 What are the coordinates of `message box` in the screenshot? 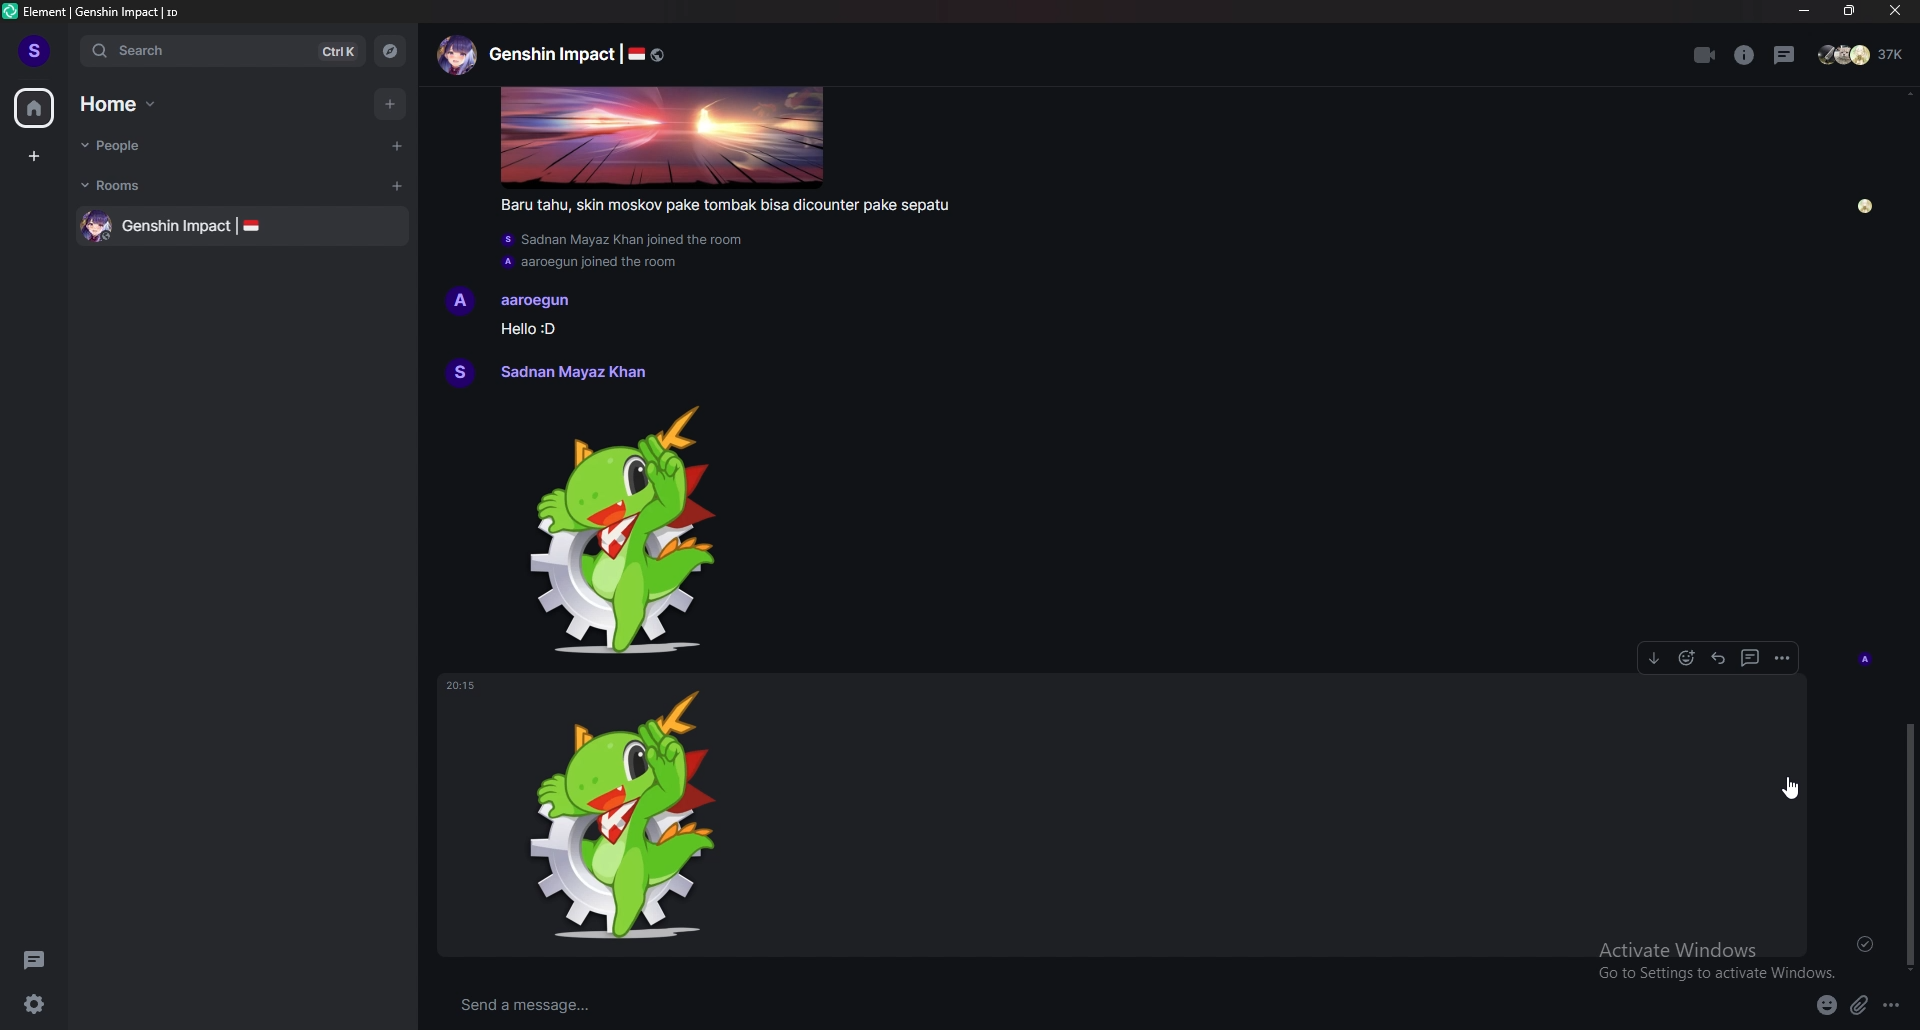 It's located at (855, 1006).